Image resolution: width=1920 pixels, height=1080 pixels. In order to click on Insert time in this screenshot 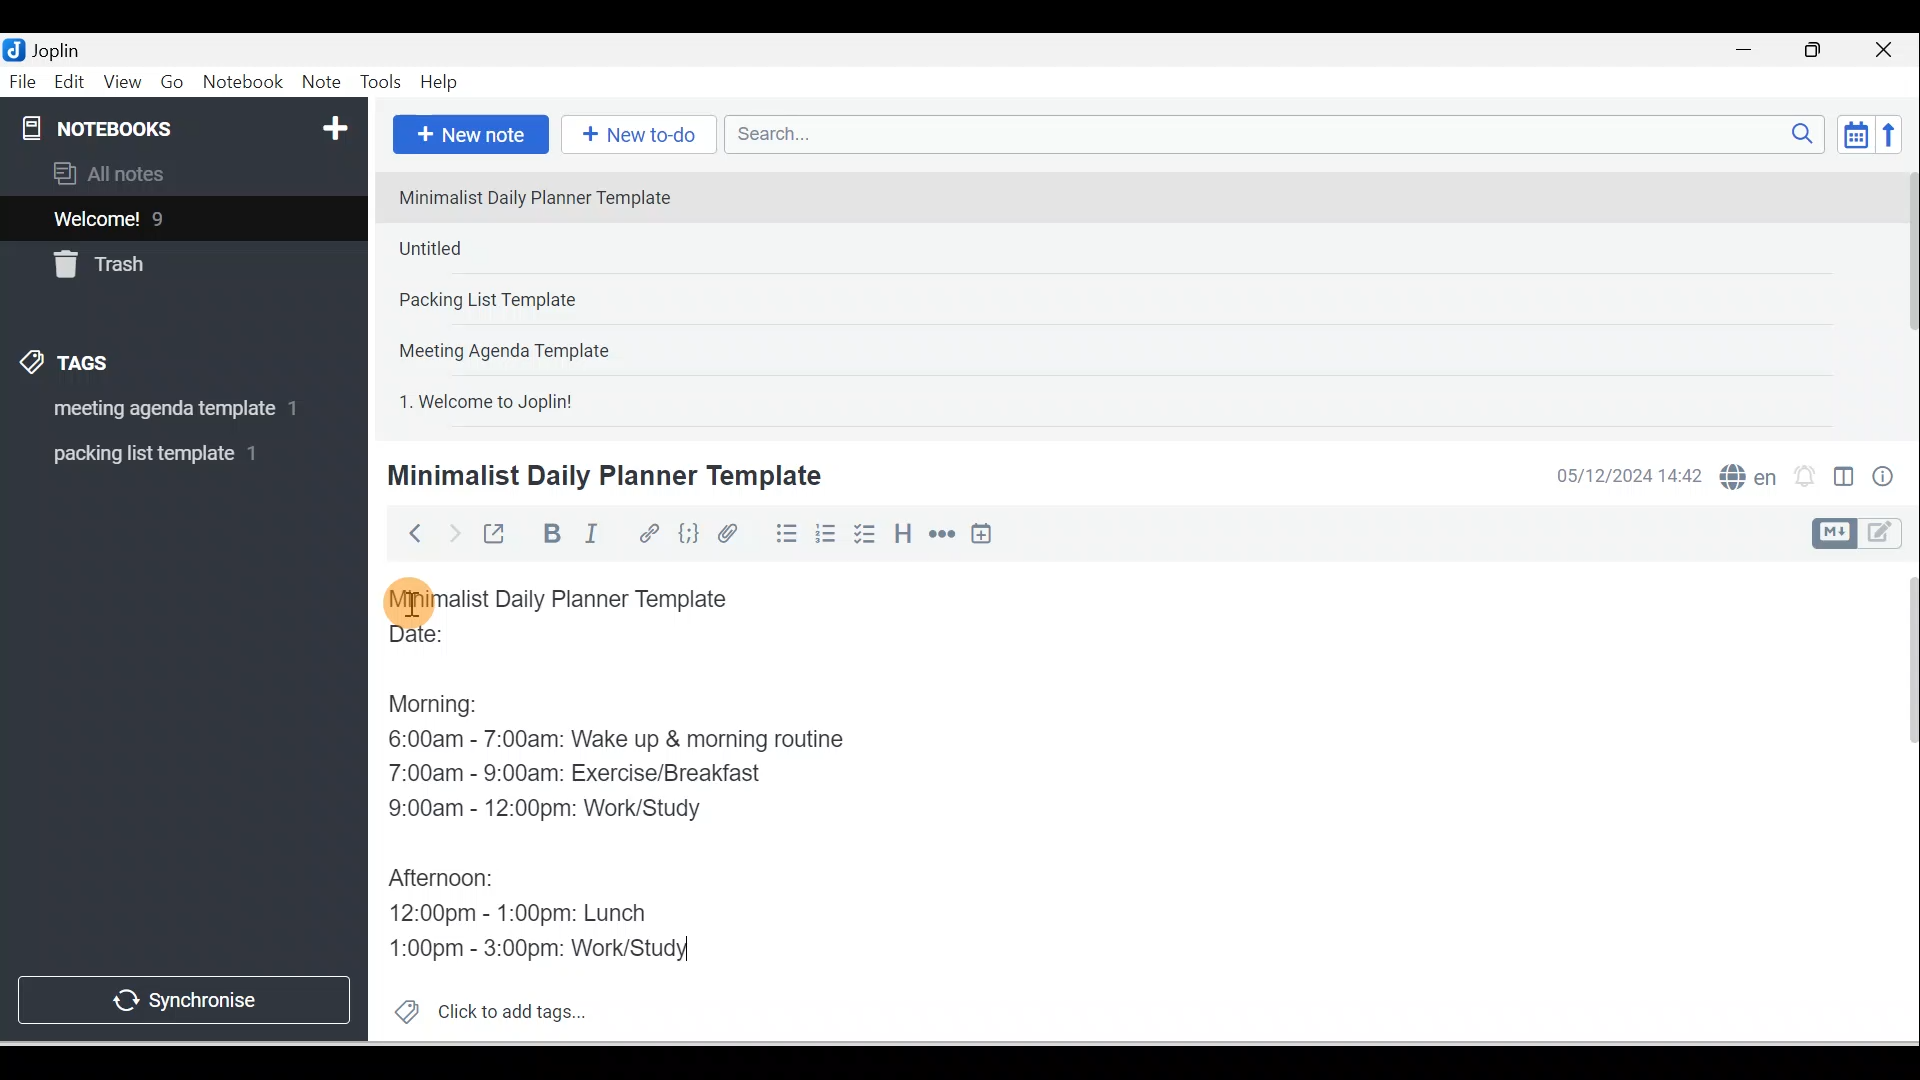, I will do `click(981, 535)`.